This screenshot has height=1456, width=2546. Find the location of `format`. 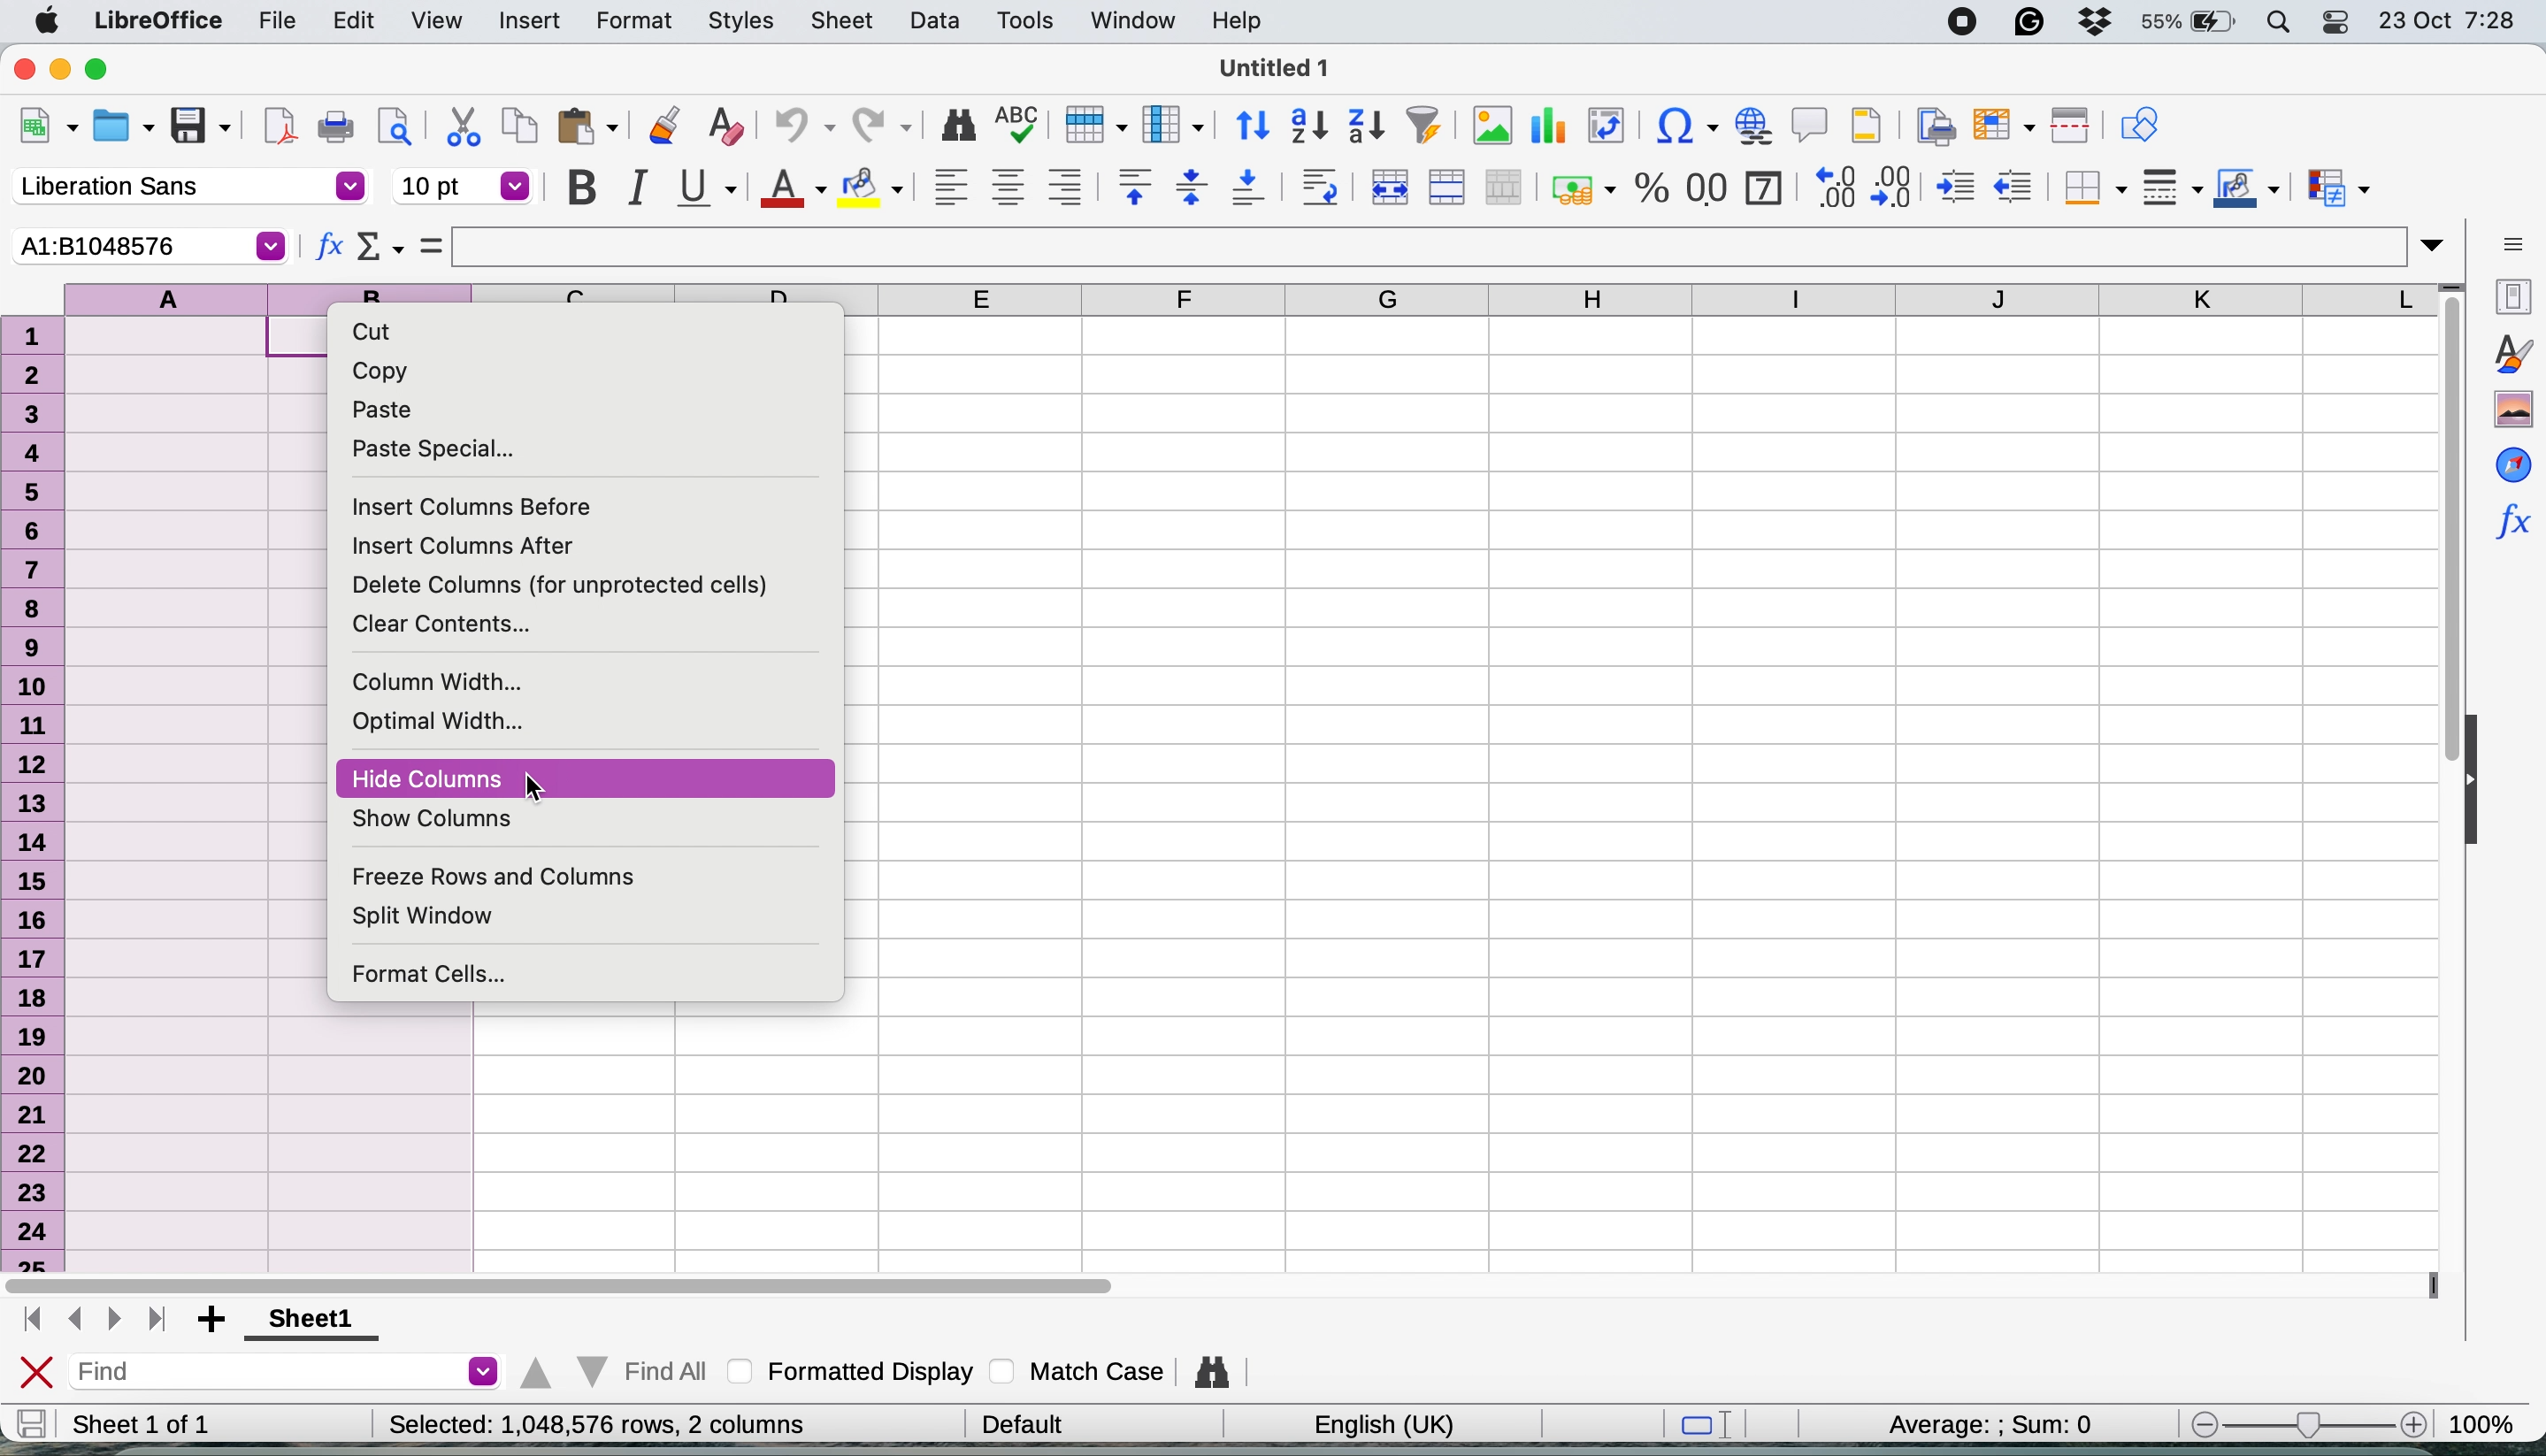

format is located at coordinates (633, 22).